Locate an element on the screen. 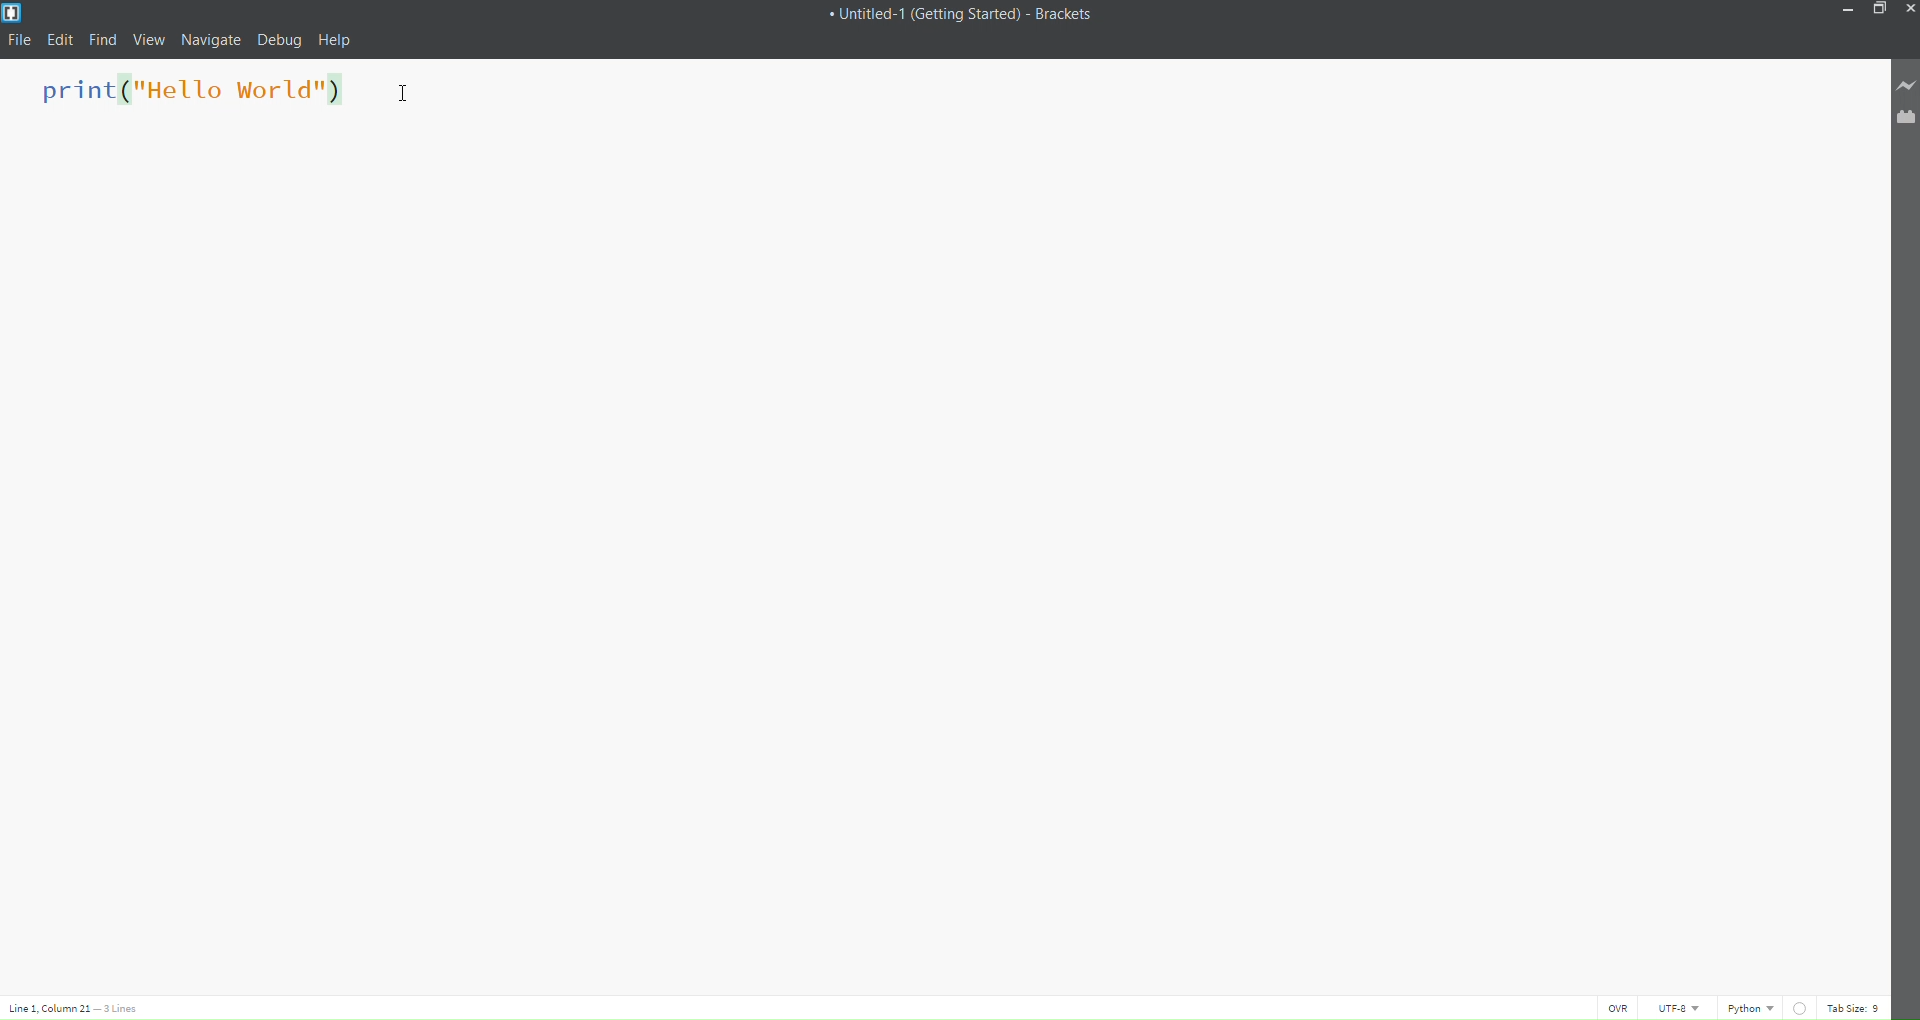  maximize is located at coordinates (1877, 9).